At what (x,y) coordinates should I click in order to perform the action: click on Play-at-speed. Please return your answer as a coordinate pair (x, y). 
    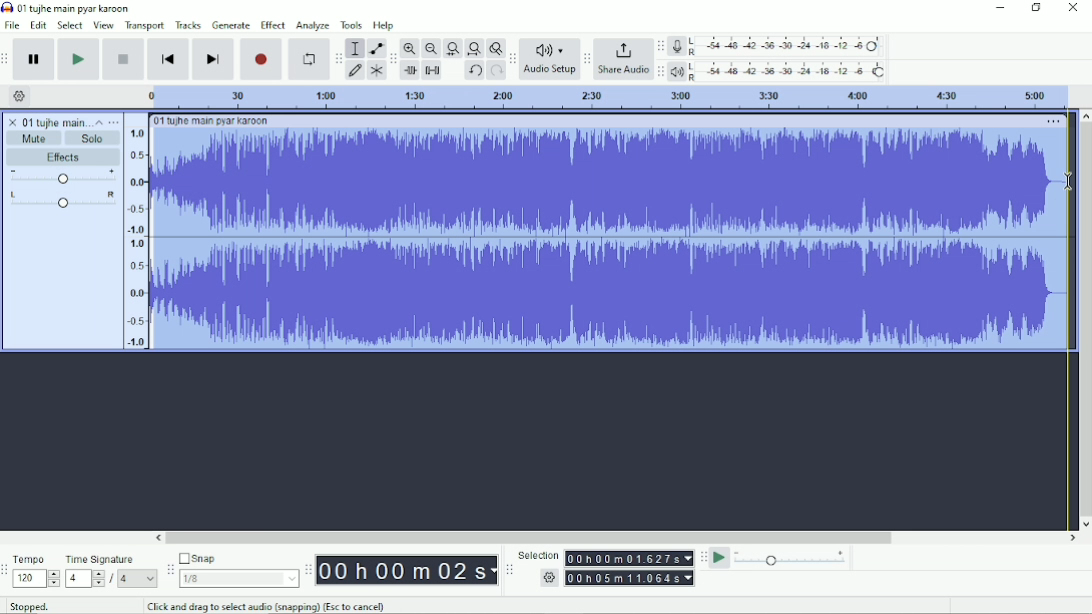
    Looking at the image, I should click on (720, 558).